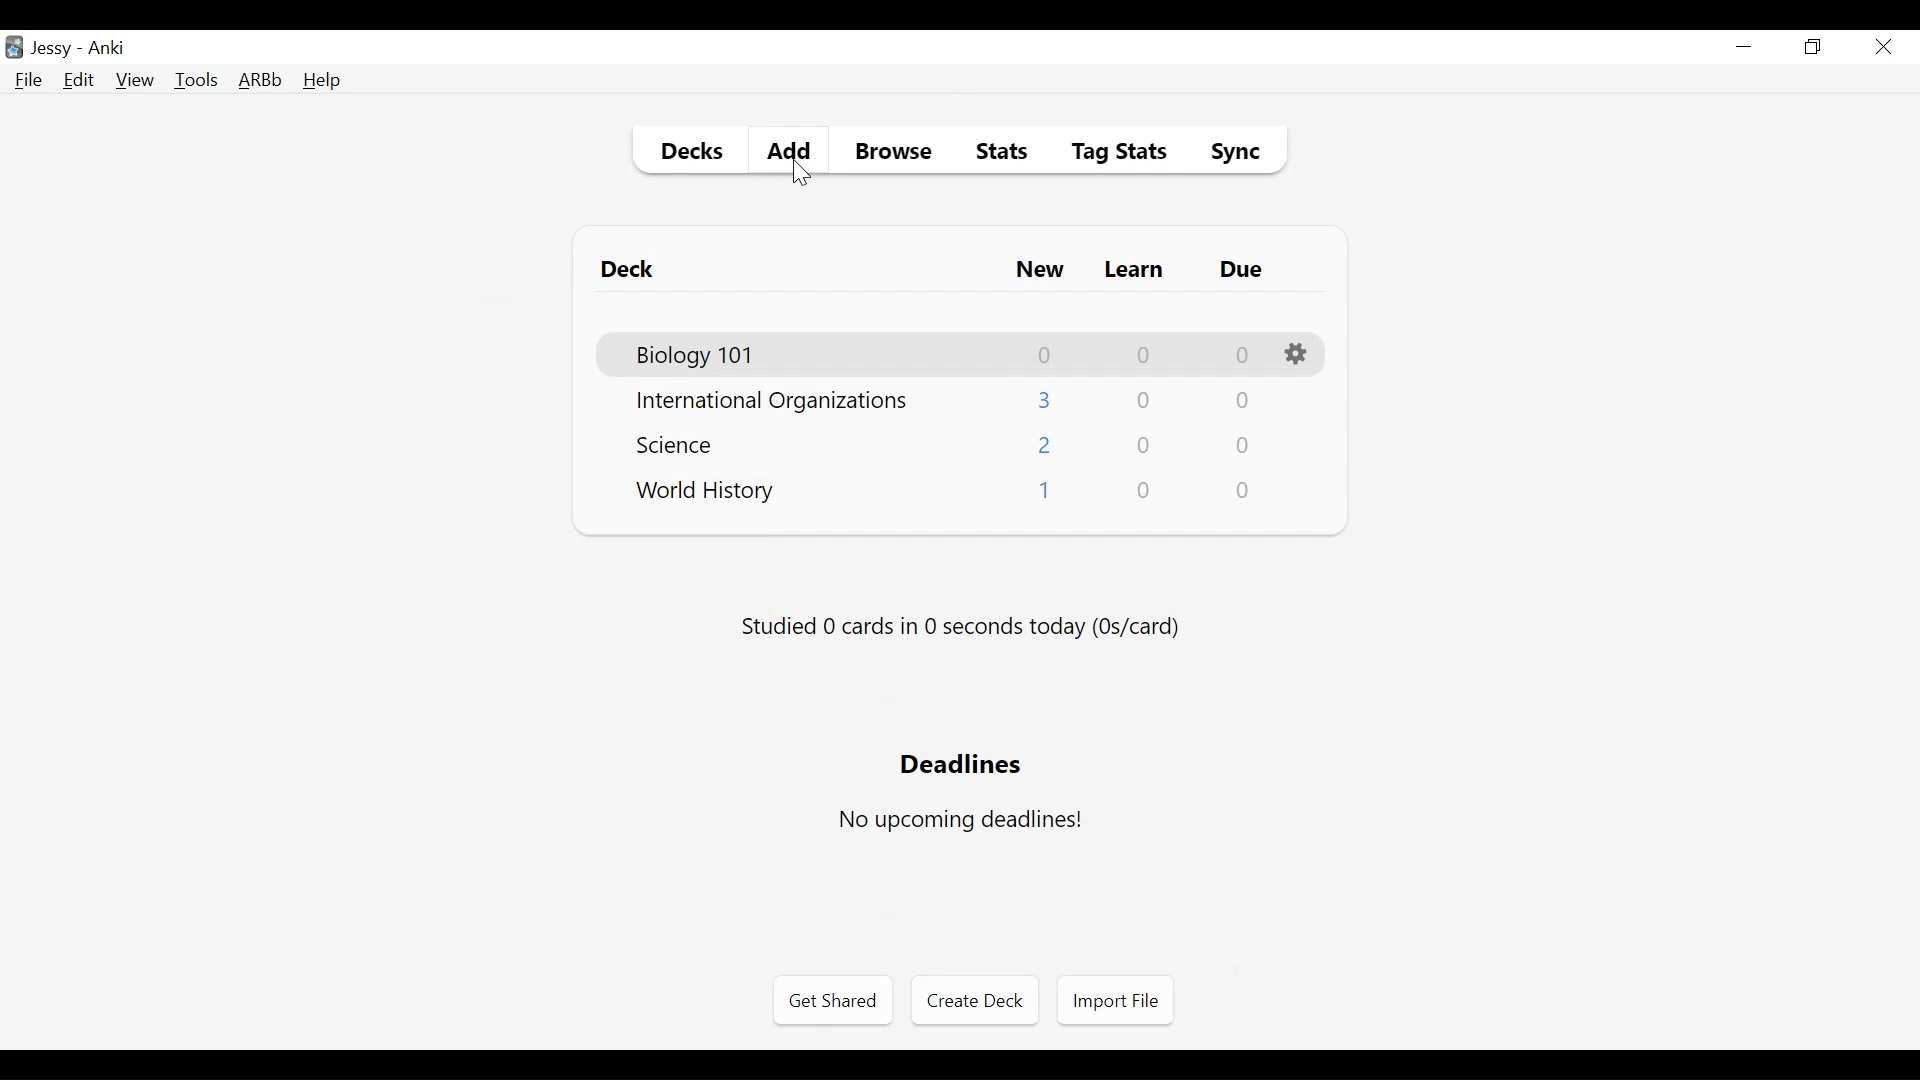 The width and height of the screenshot is (1920, 1080). Describe the element at coordinates (959, 820) in the screenshot. I see `No upcoming deadlines` at that location.